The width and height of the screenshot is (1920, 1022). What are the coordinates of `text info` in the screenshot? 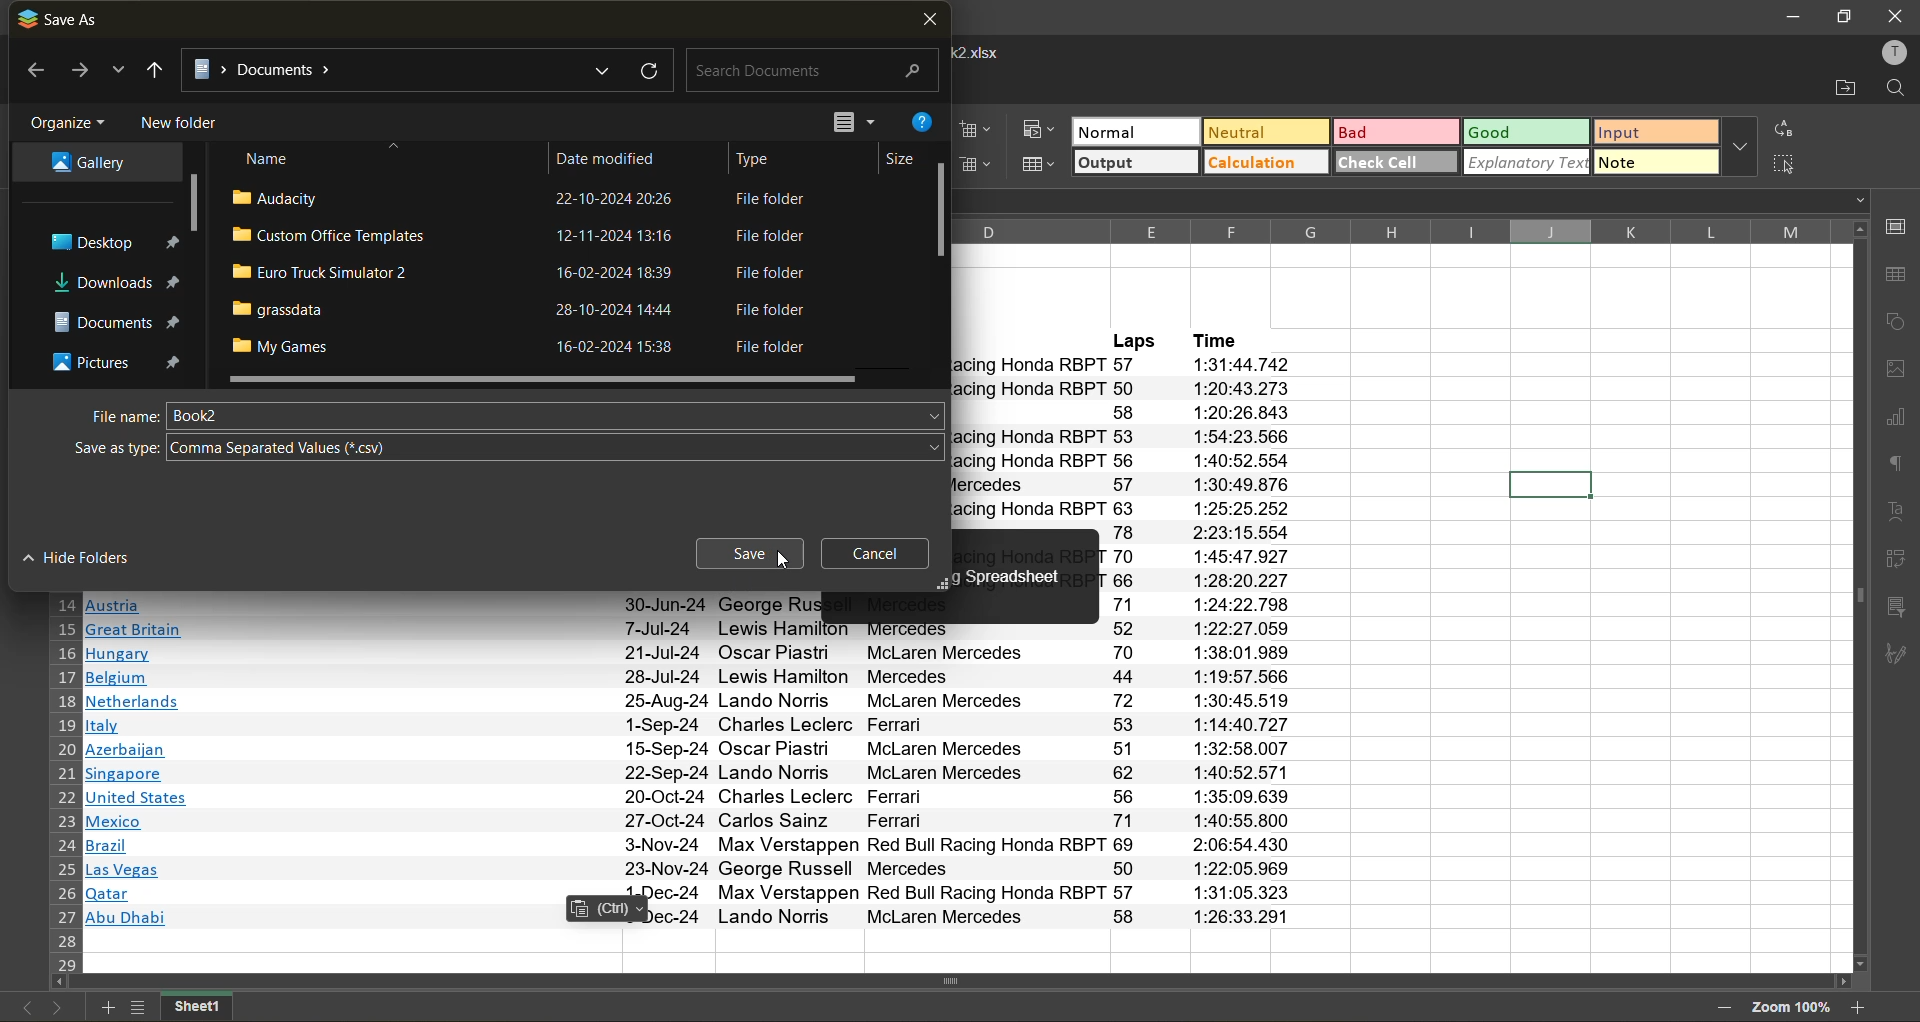 It's located at (694, 916).